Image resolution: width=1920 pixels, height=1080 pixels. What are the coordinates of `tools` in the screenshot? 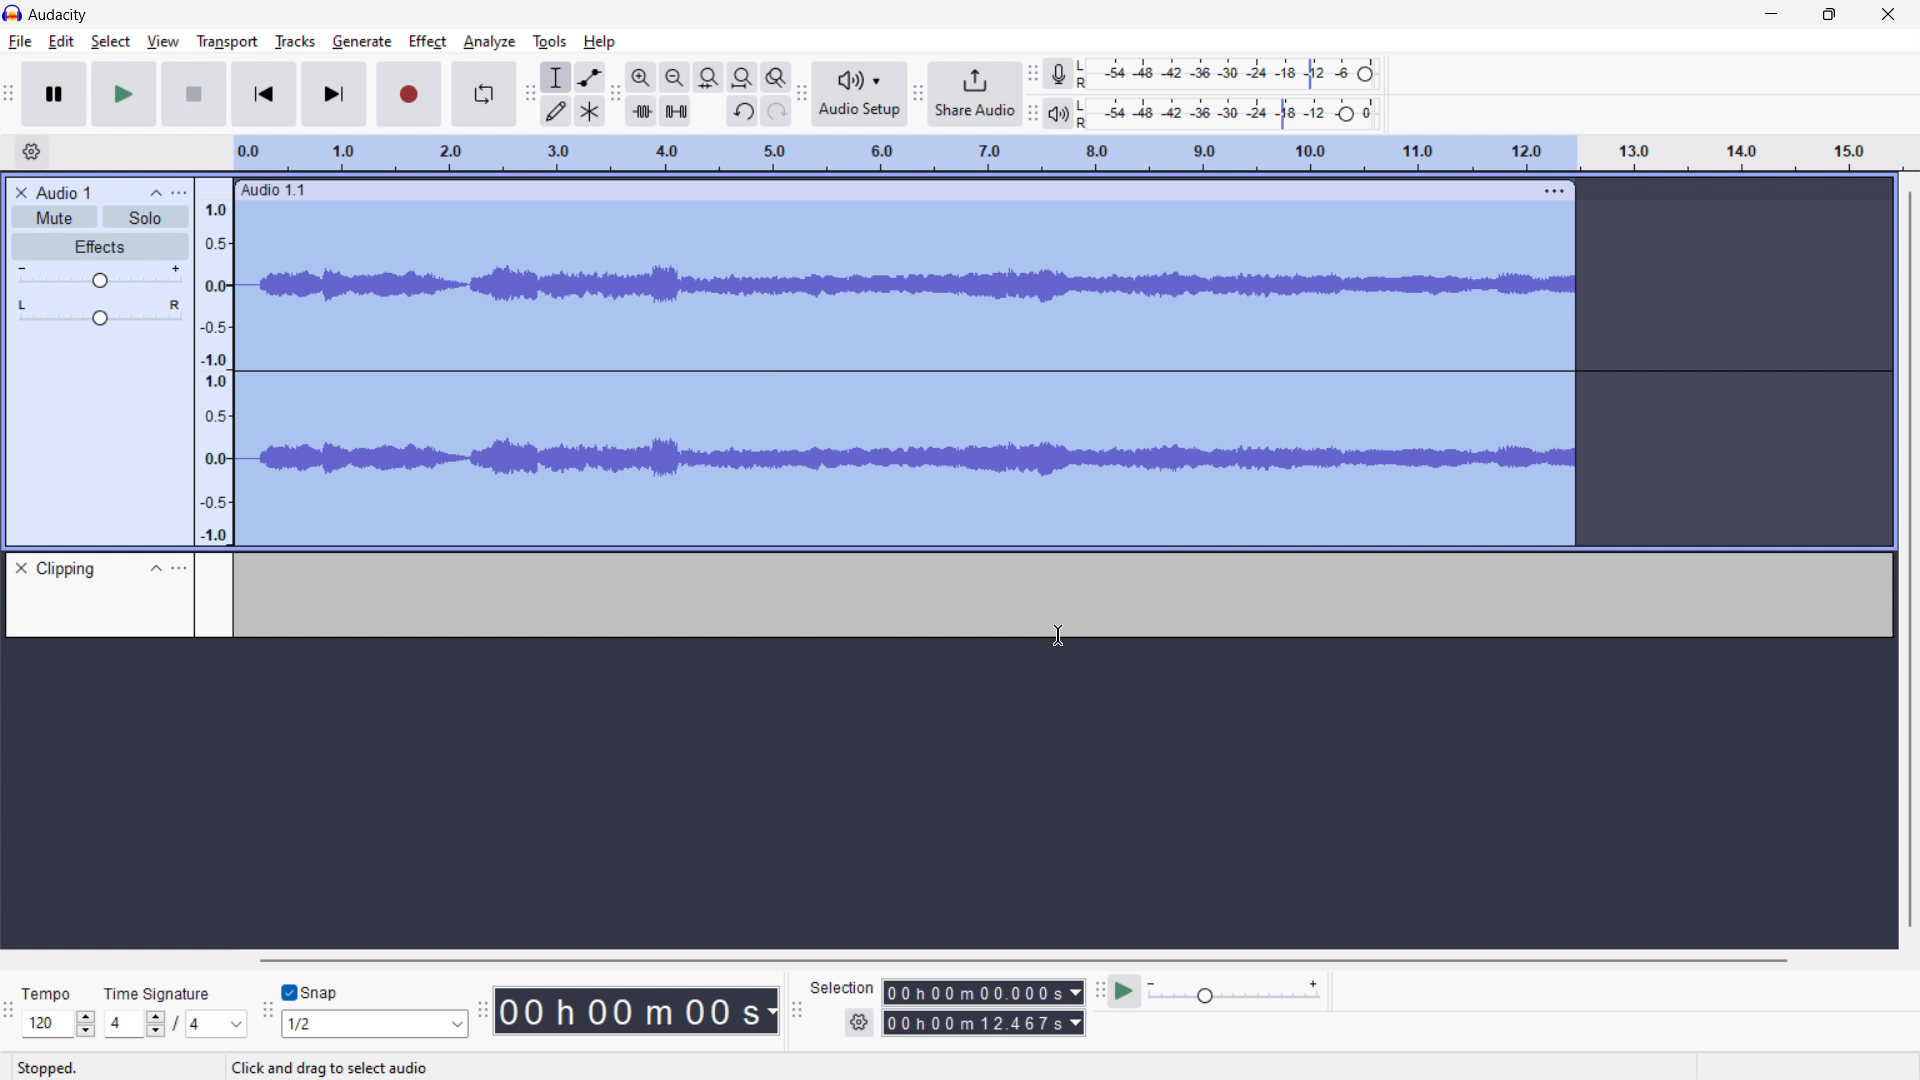 It's located at (548, 41).